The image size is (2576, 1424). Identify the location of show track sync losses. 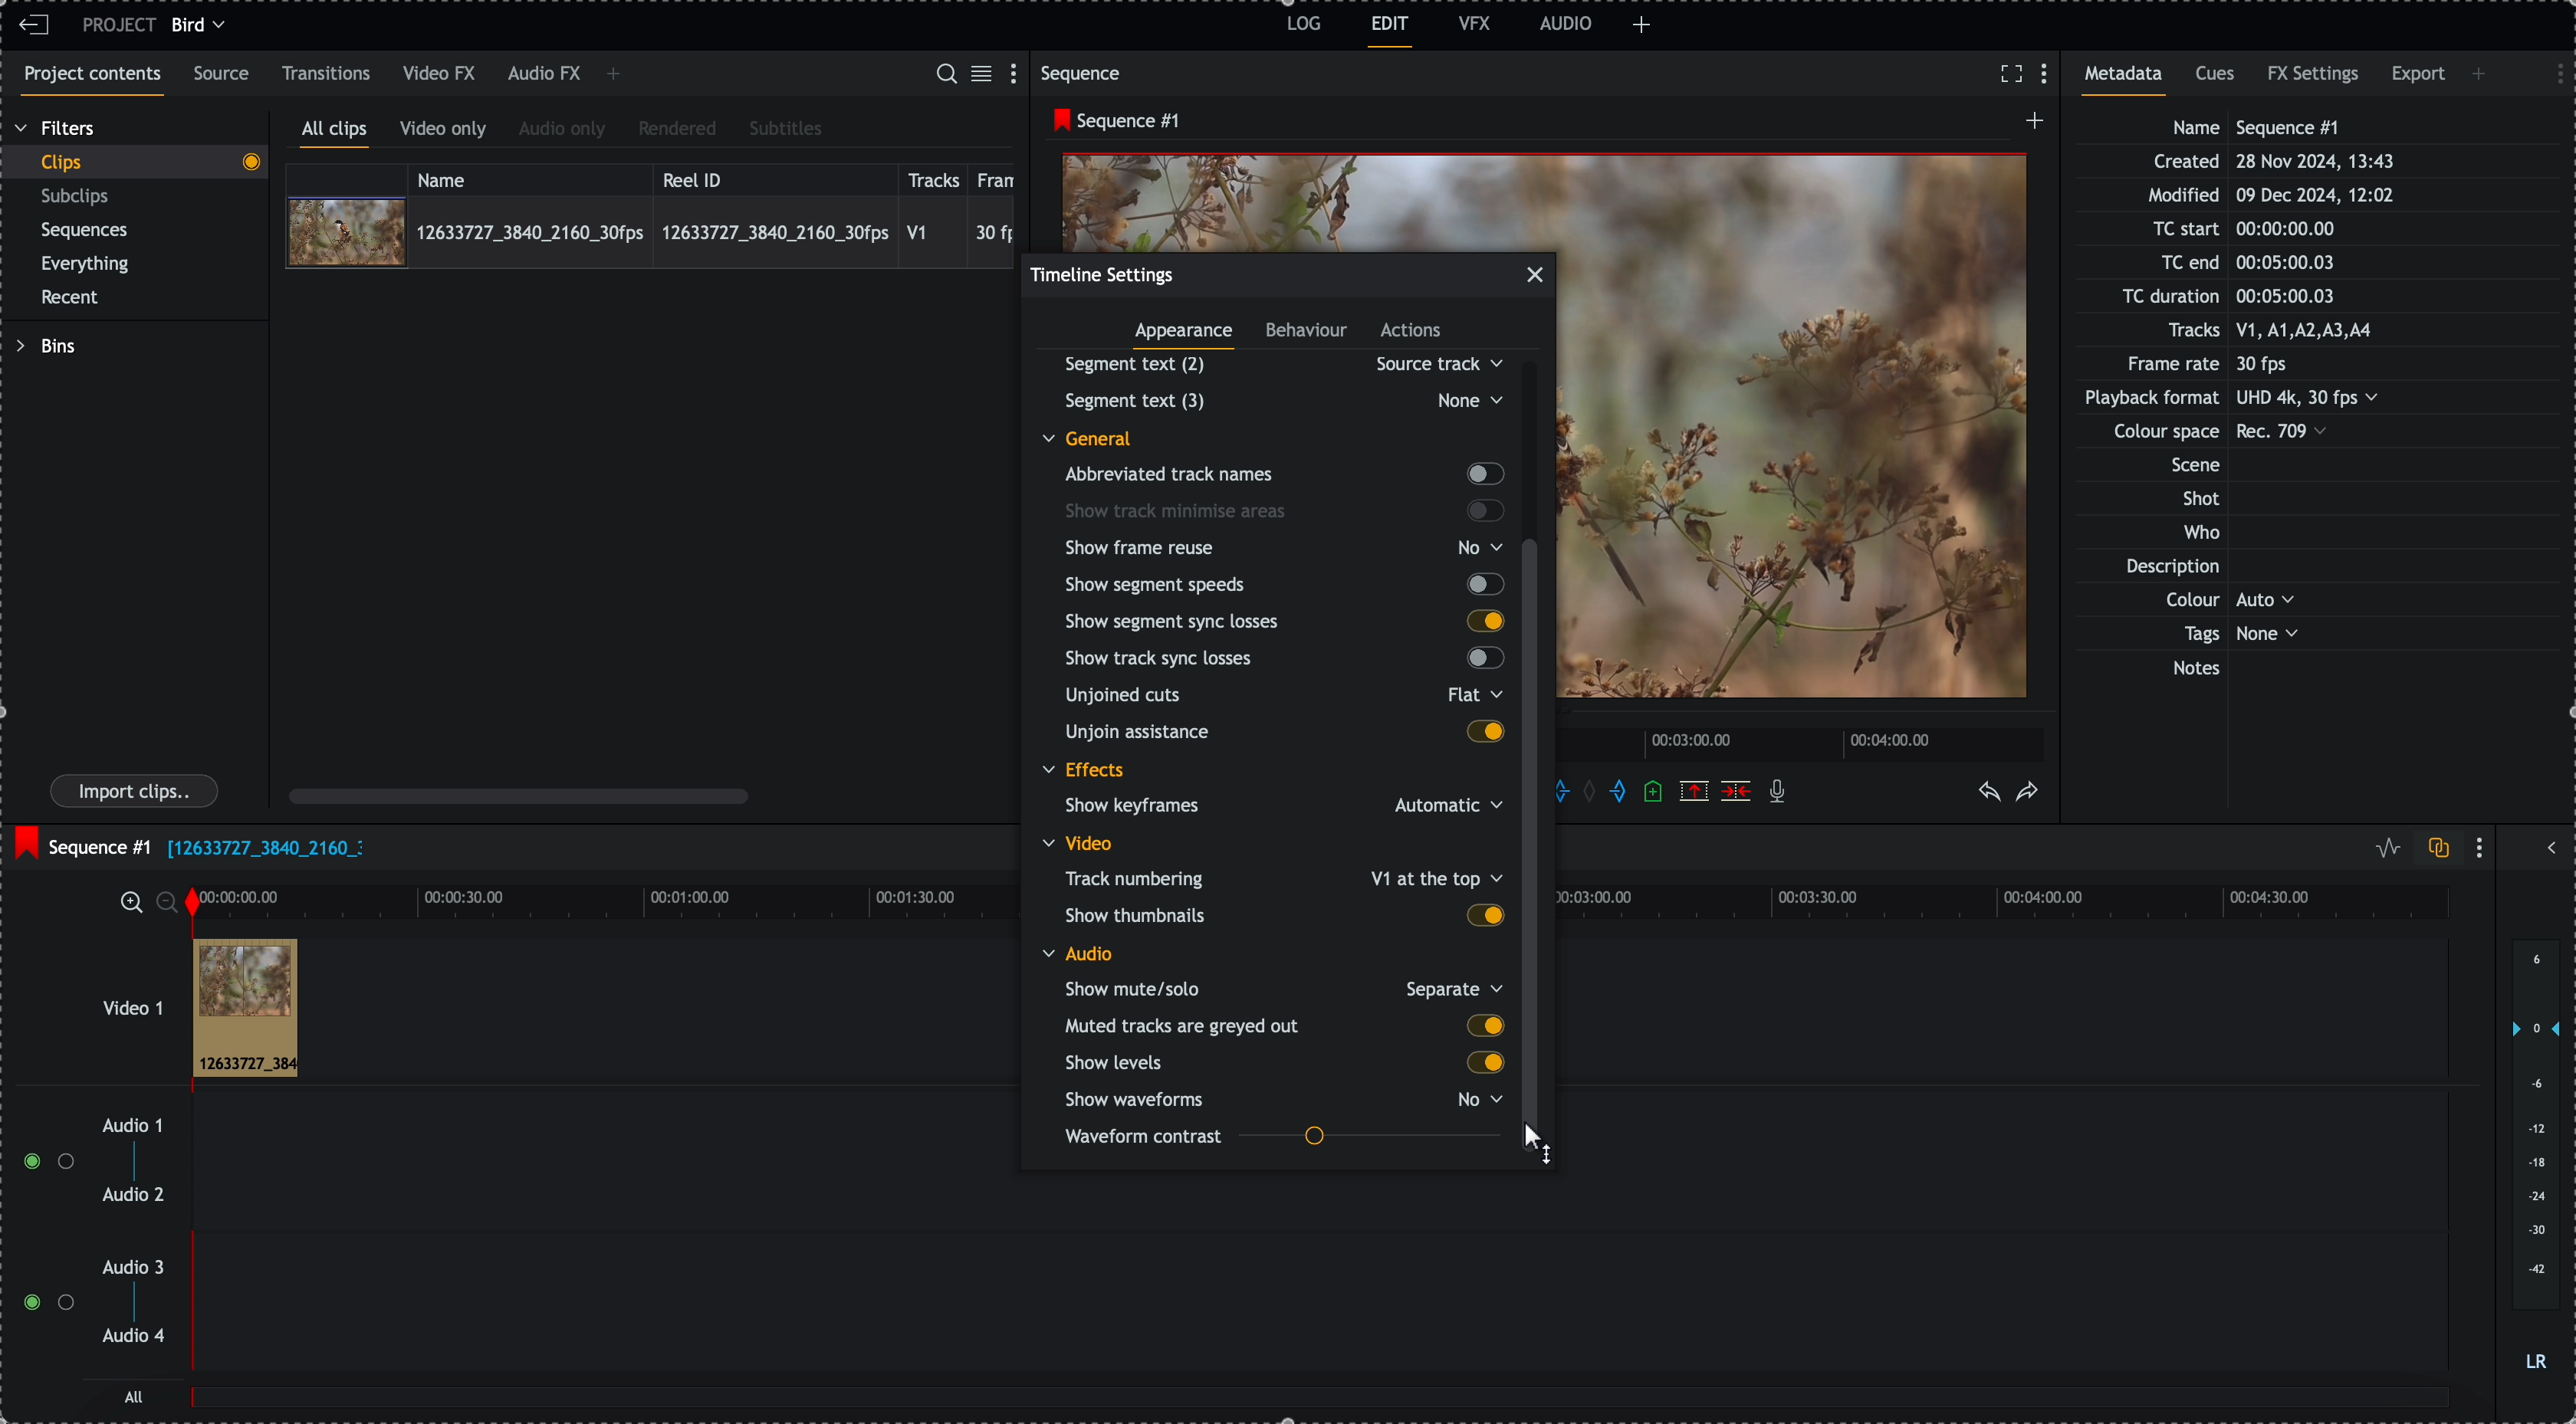
(1279, 660).